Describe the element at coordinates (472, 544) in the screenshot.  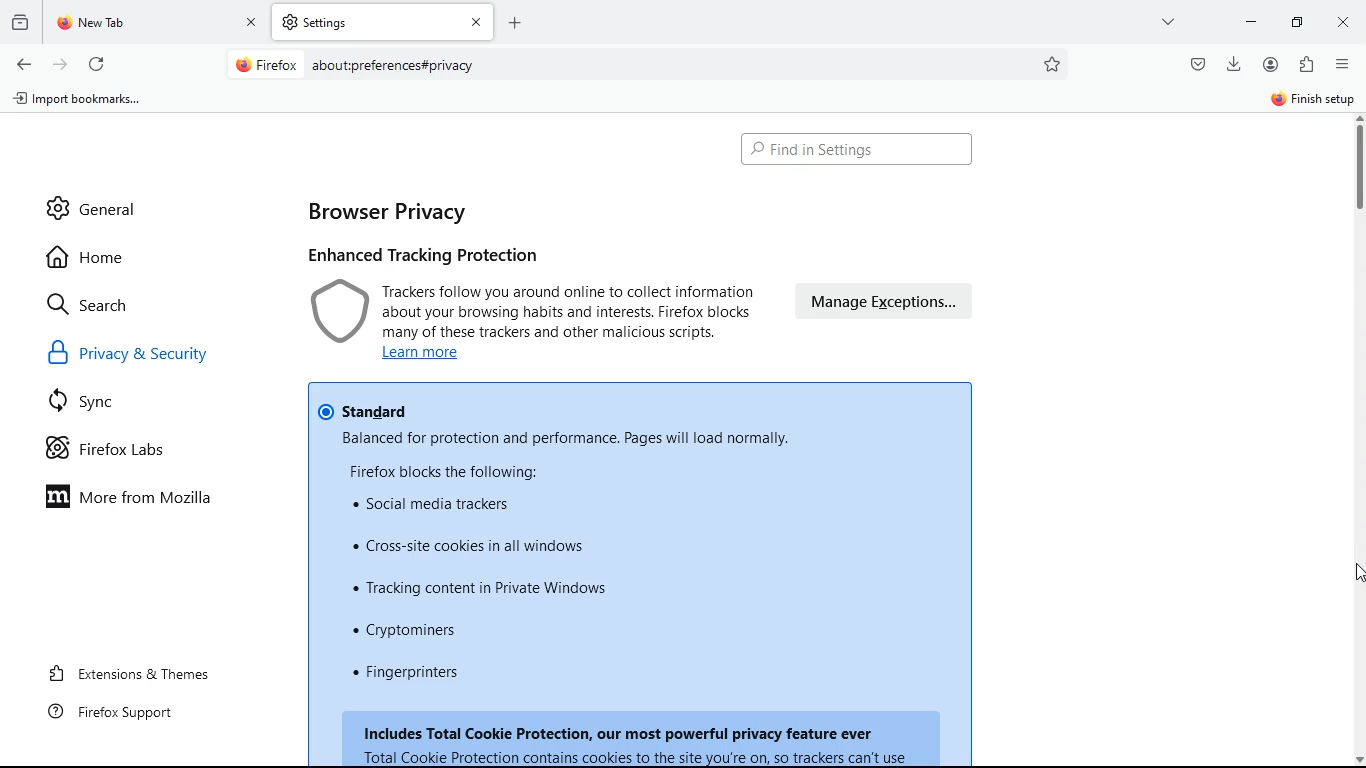
I see `cross site cookies in all windows` at that location.